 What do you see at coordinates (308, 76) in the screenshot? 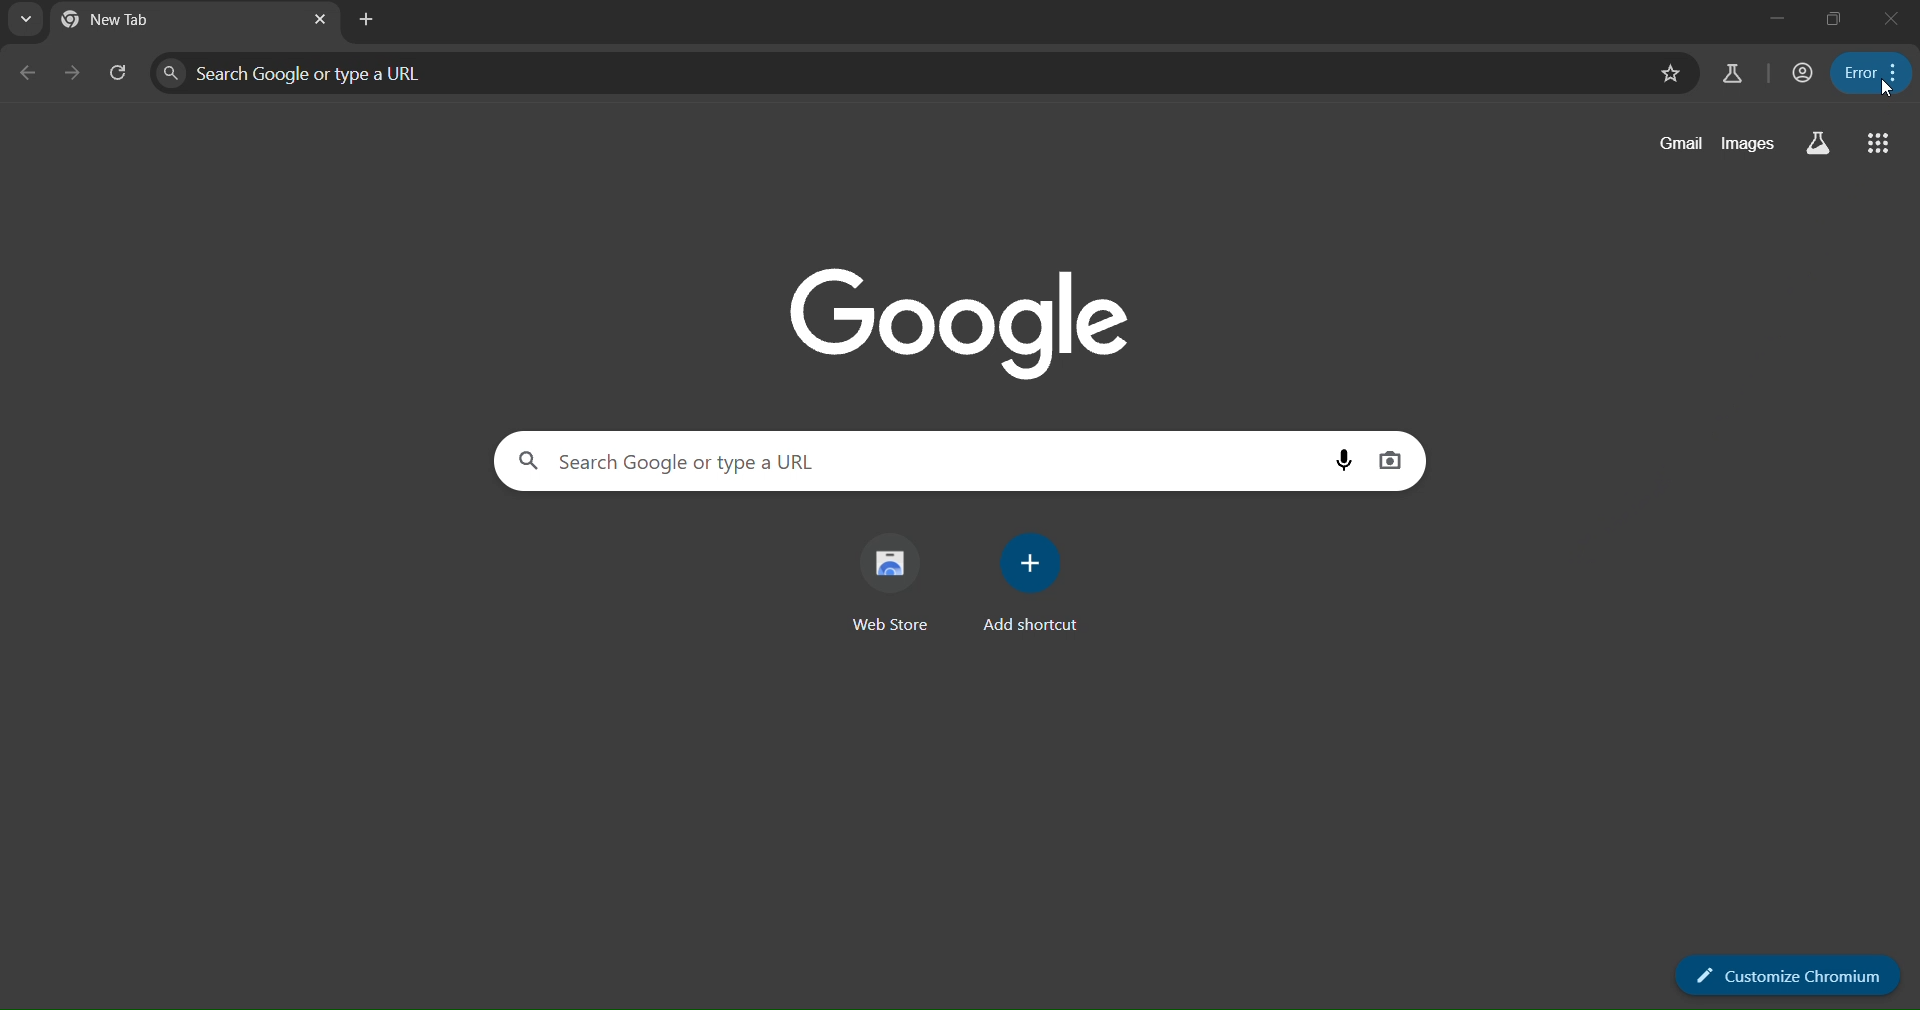
I see `Search Google or type a URL` at bounding box center [308, 76].